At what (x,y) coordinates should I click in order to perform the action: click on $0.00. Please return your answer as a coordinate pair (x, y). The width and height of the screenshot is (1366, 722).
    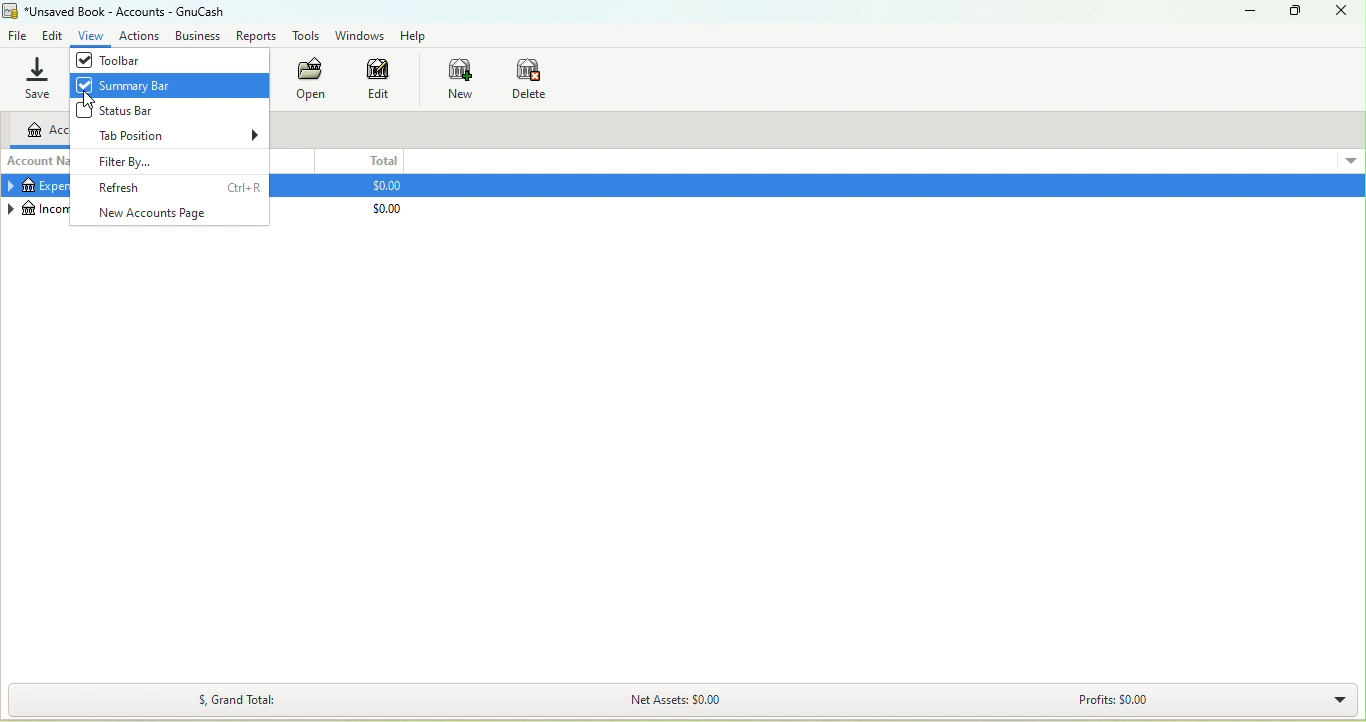
    Looking at the image, I should click on (386, 209).